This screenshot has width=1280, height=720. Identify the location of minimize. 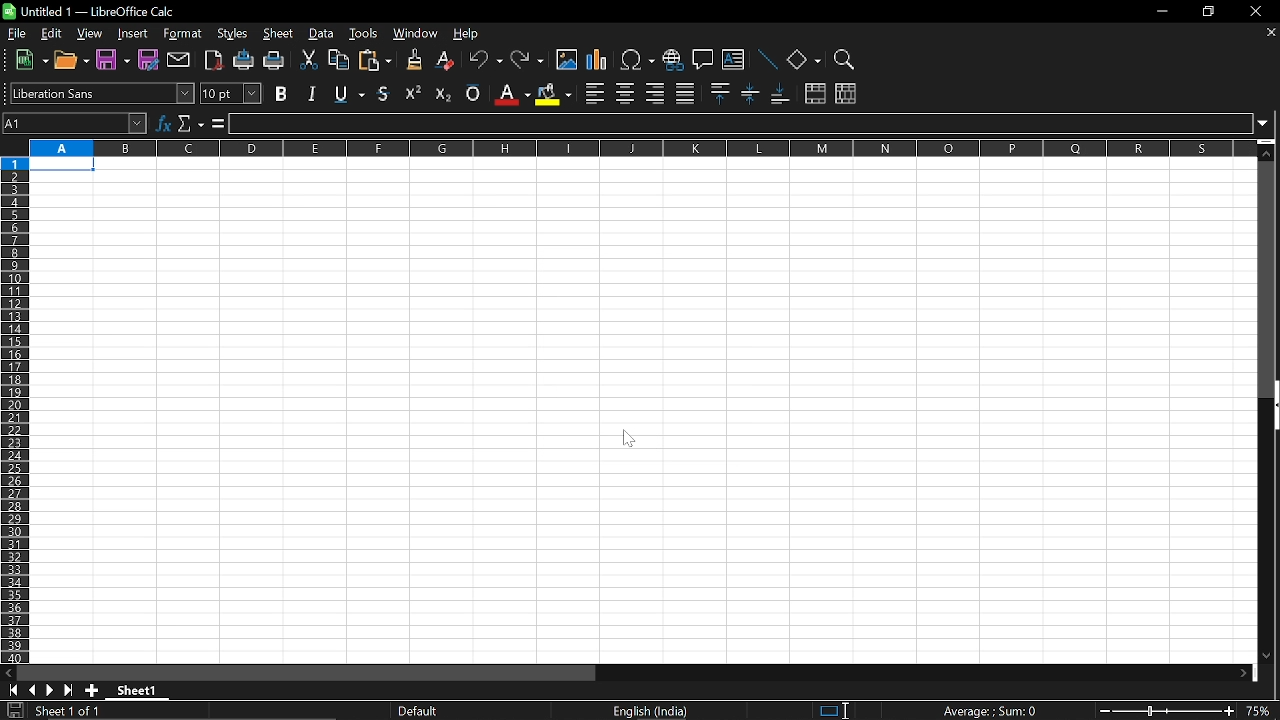
(1160, 11).